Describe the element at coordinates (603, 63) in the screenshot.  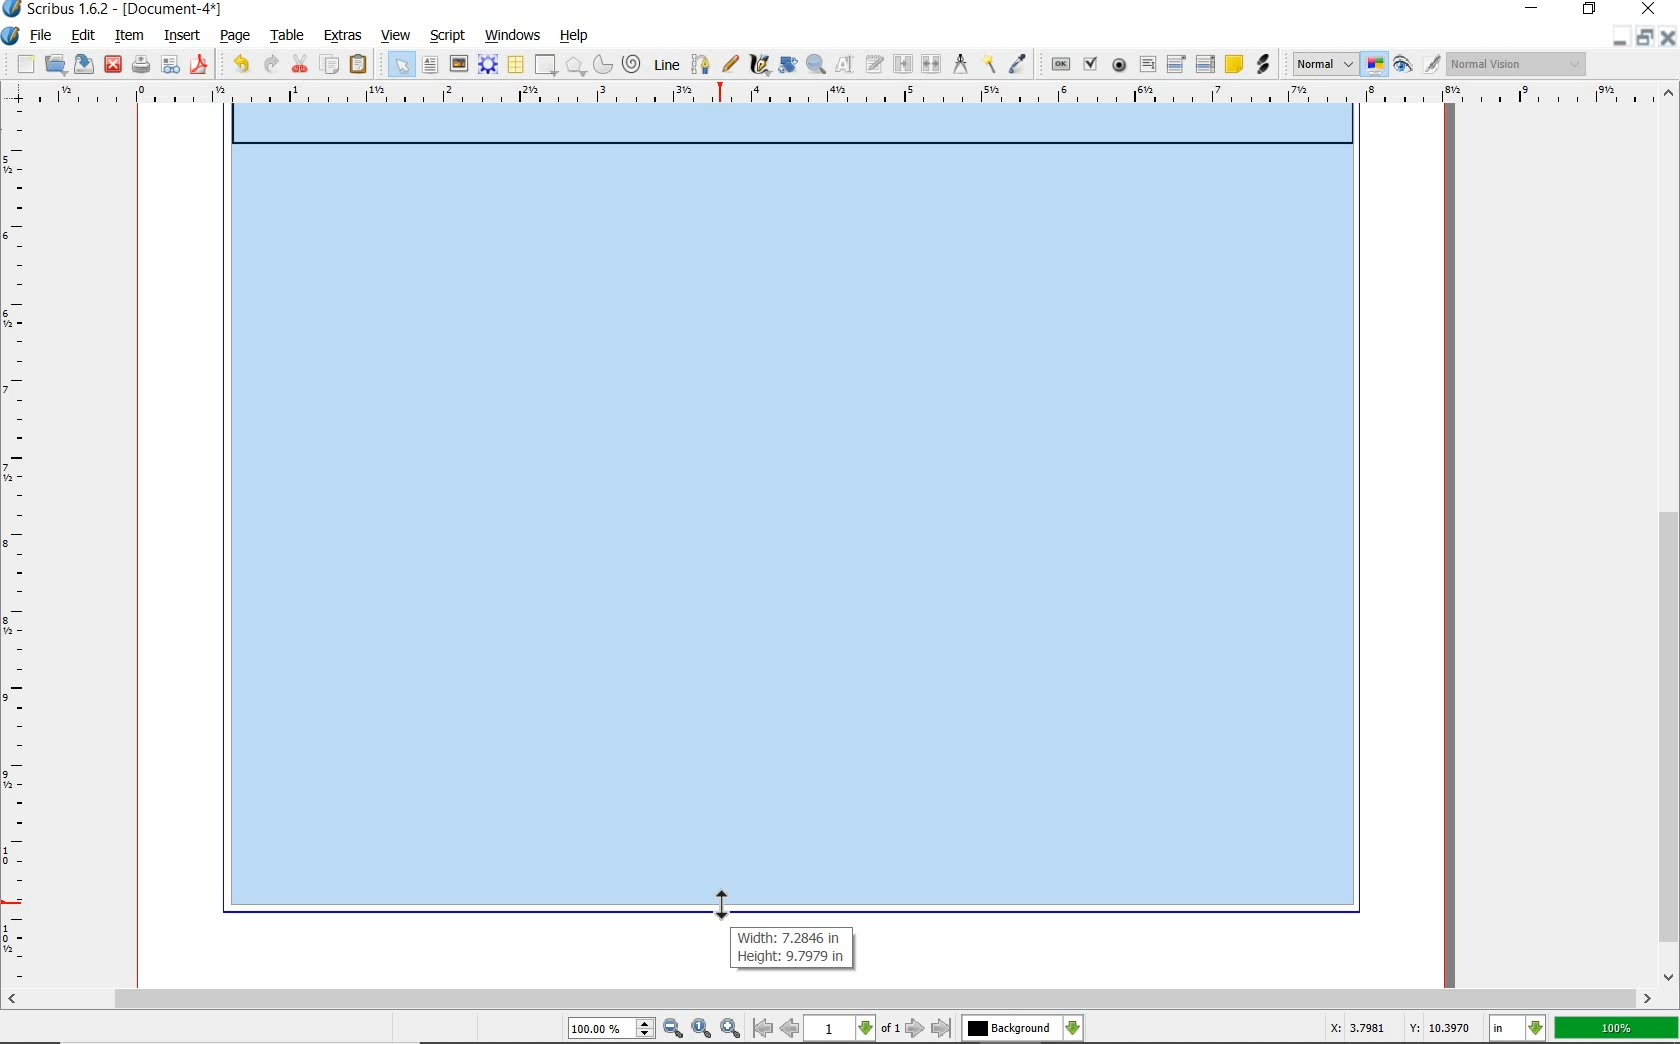
I see `arc` at that location.